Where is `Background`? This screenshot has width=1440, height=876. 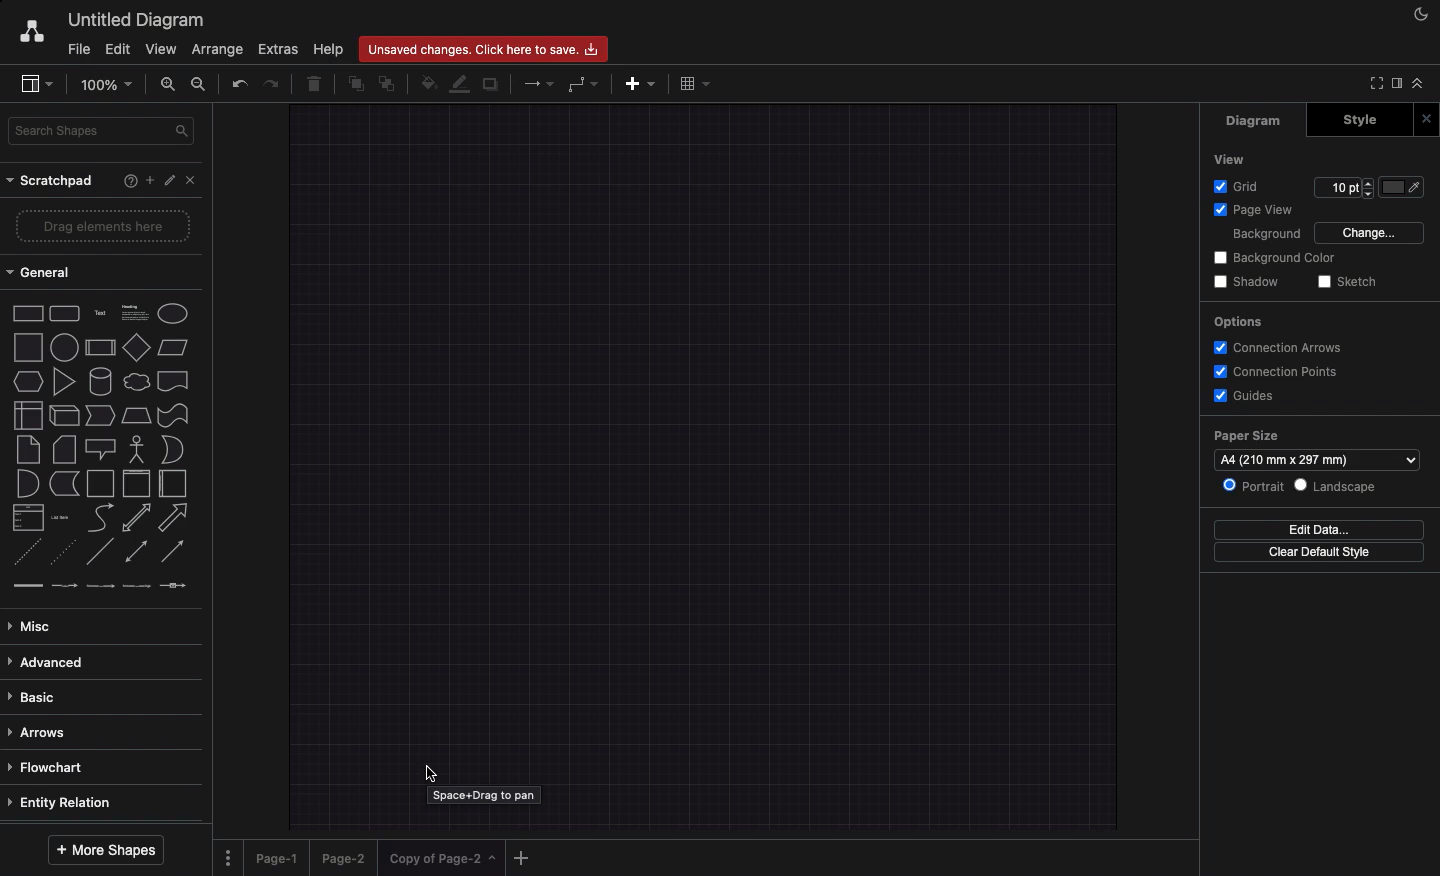 Background is located at coordinates (1264, 234).